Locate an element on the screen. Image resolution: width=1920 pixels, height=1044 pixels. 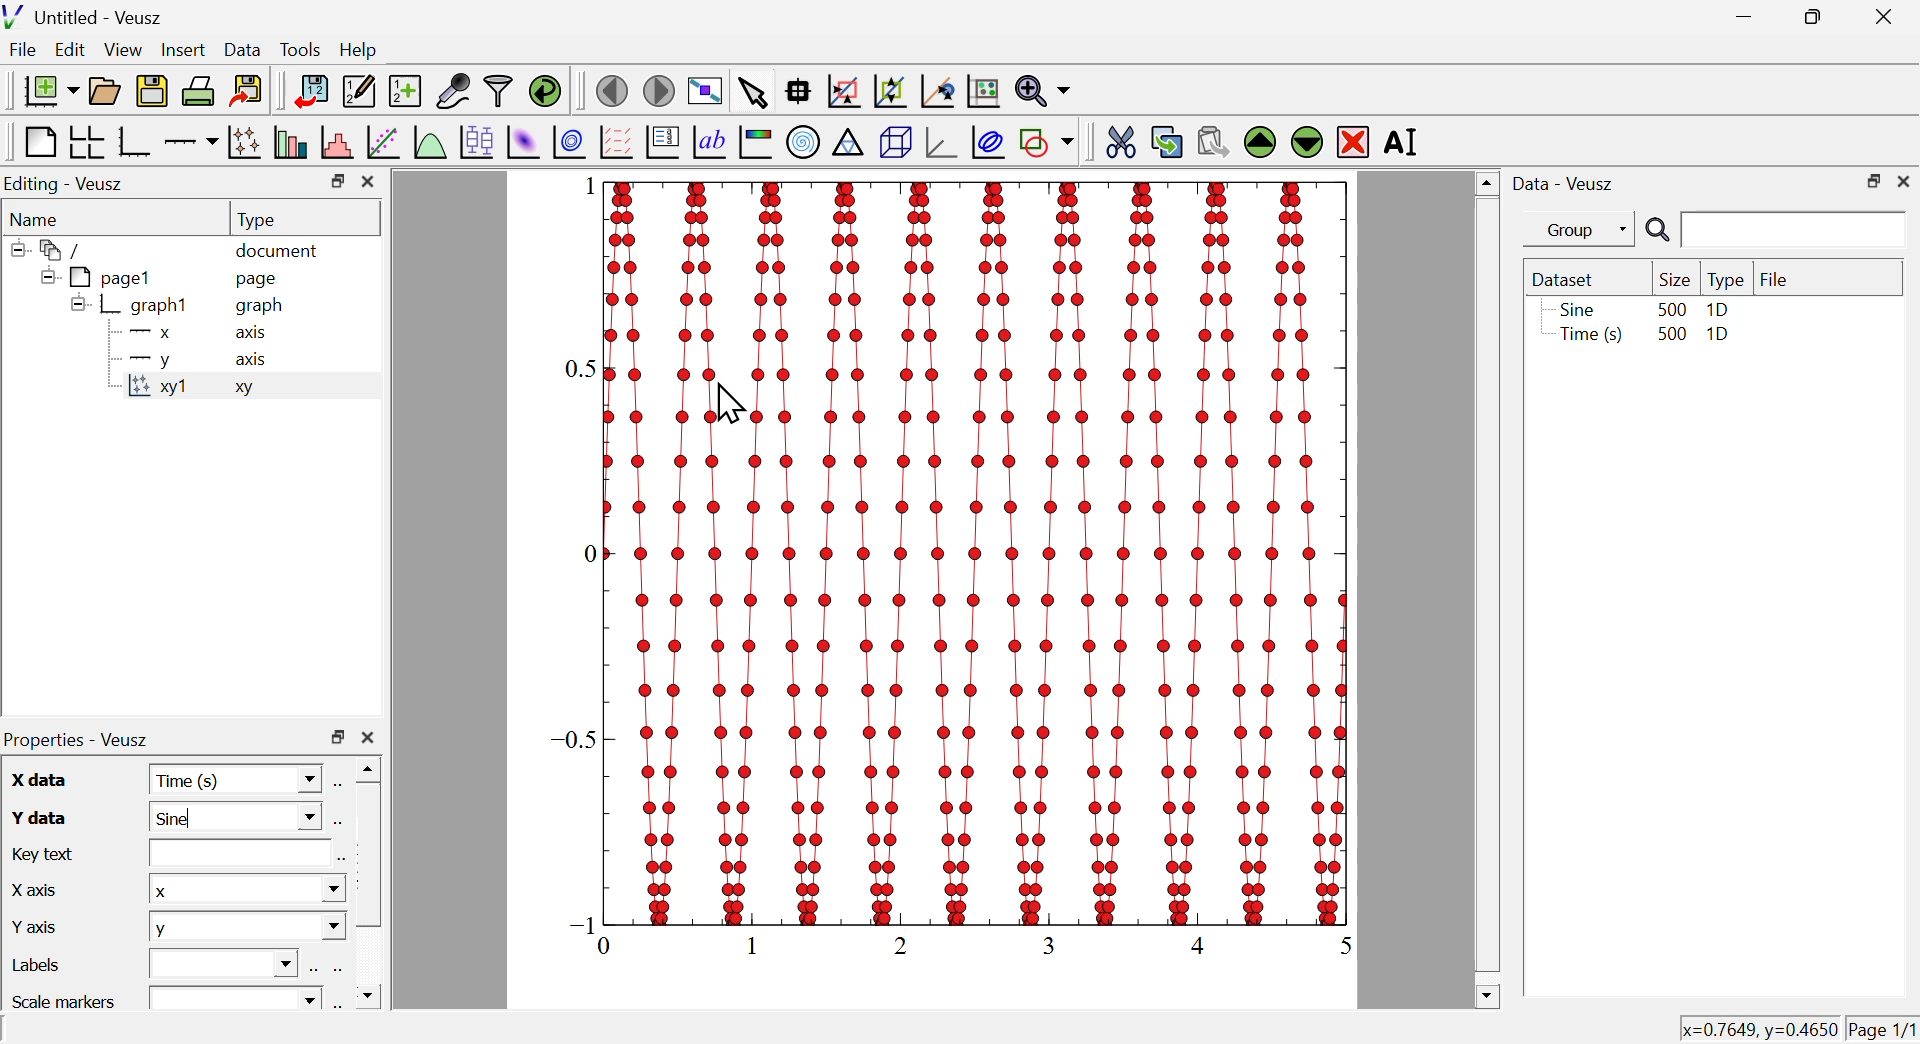
x is located at coordinates (145, 335).